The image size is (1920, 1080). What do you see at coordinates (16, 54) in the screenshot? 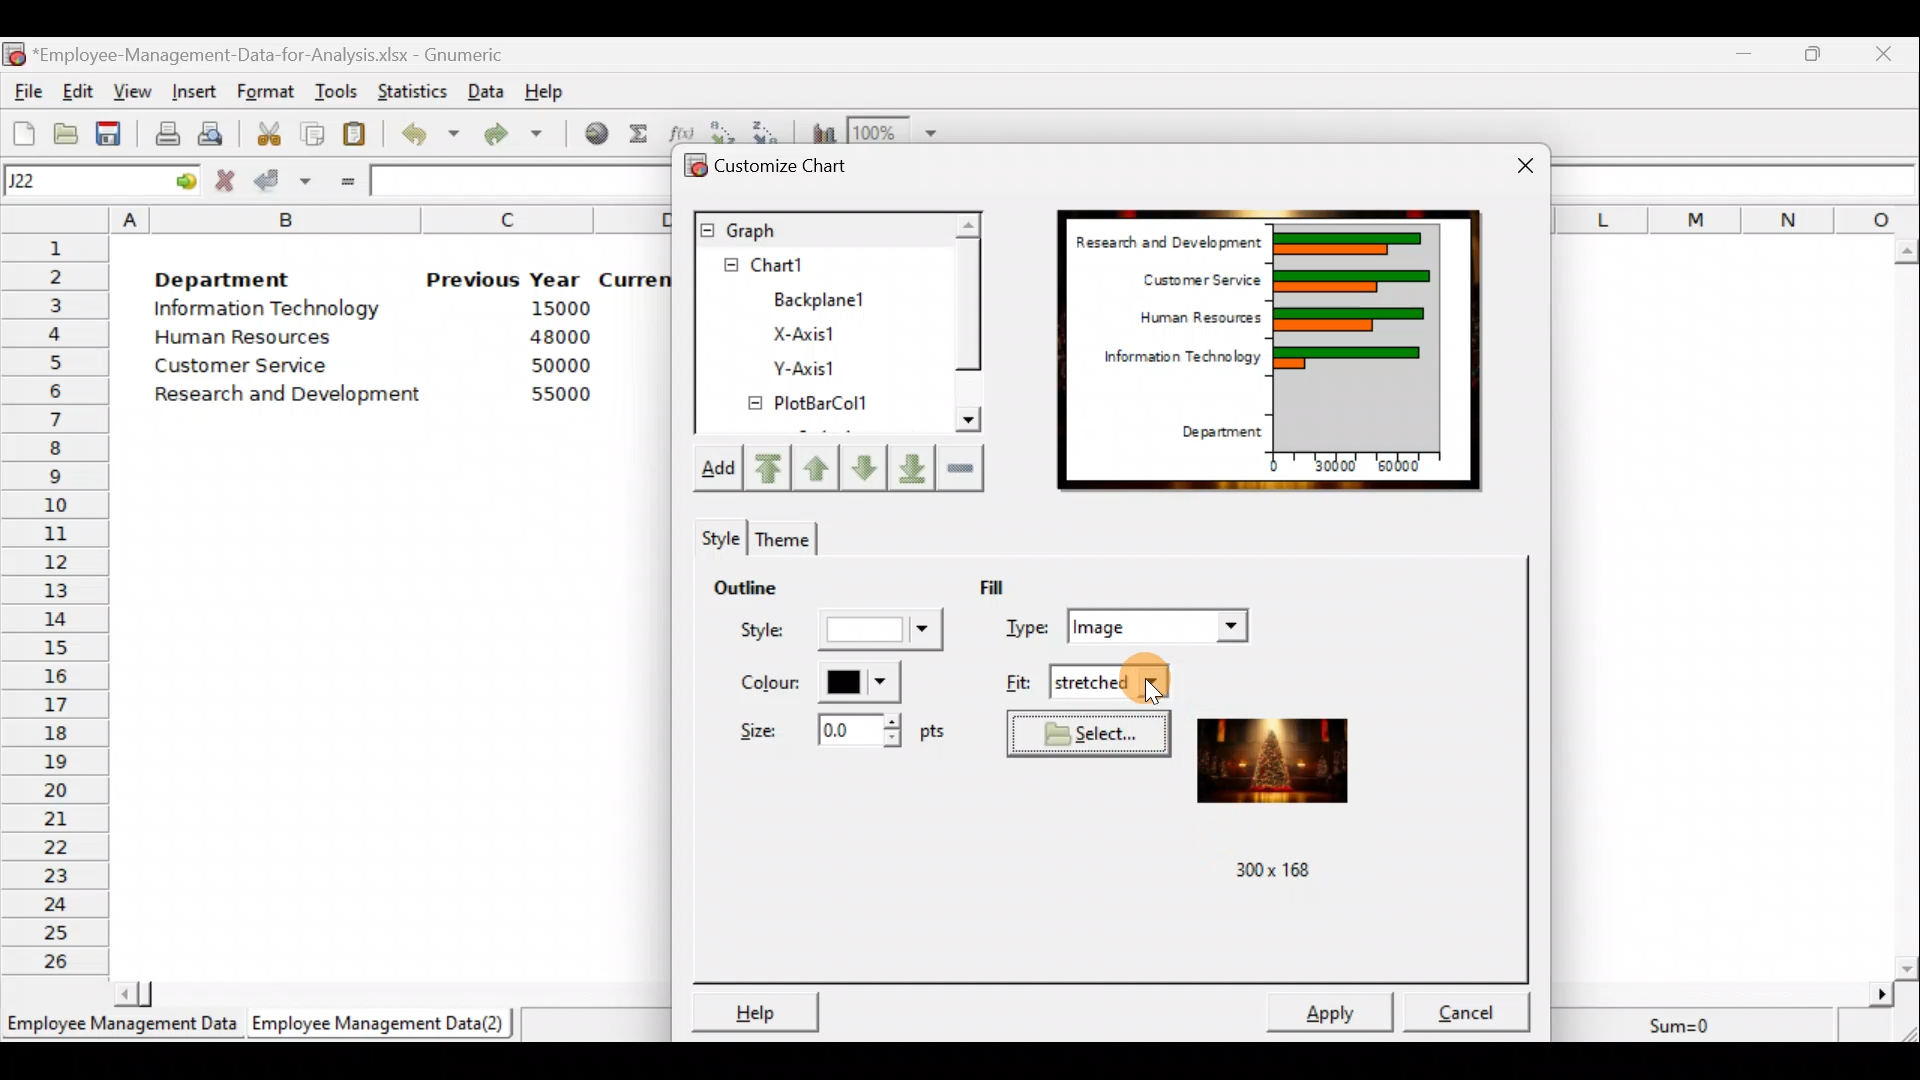
I see `Gnumeric logo` at bounding box center [16, 54].